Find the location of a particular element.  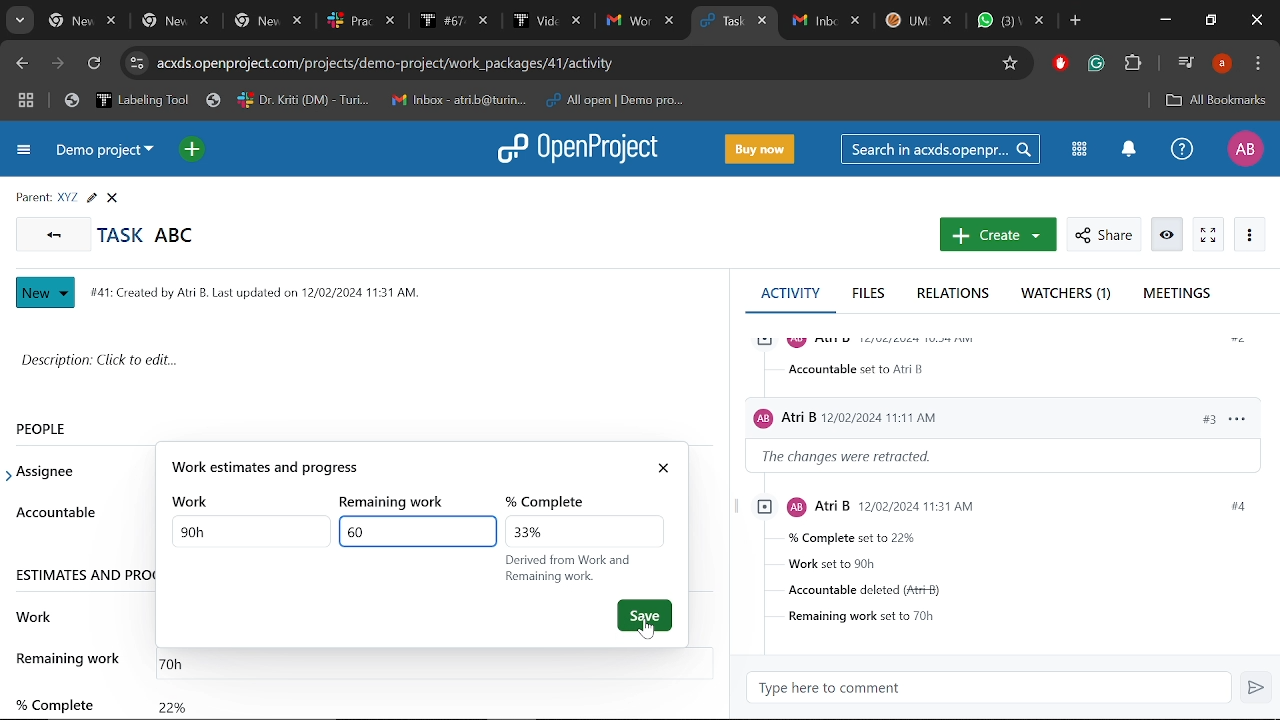

Go back to all tasks is located at coordinates (54, 235).